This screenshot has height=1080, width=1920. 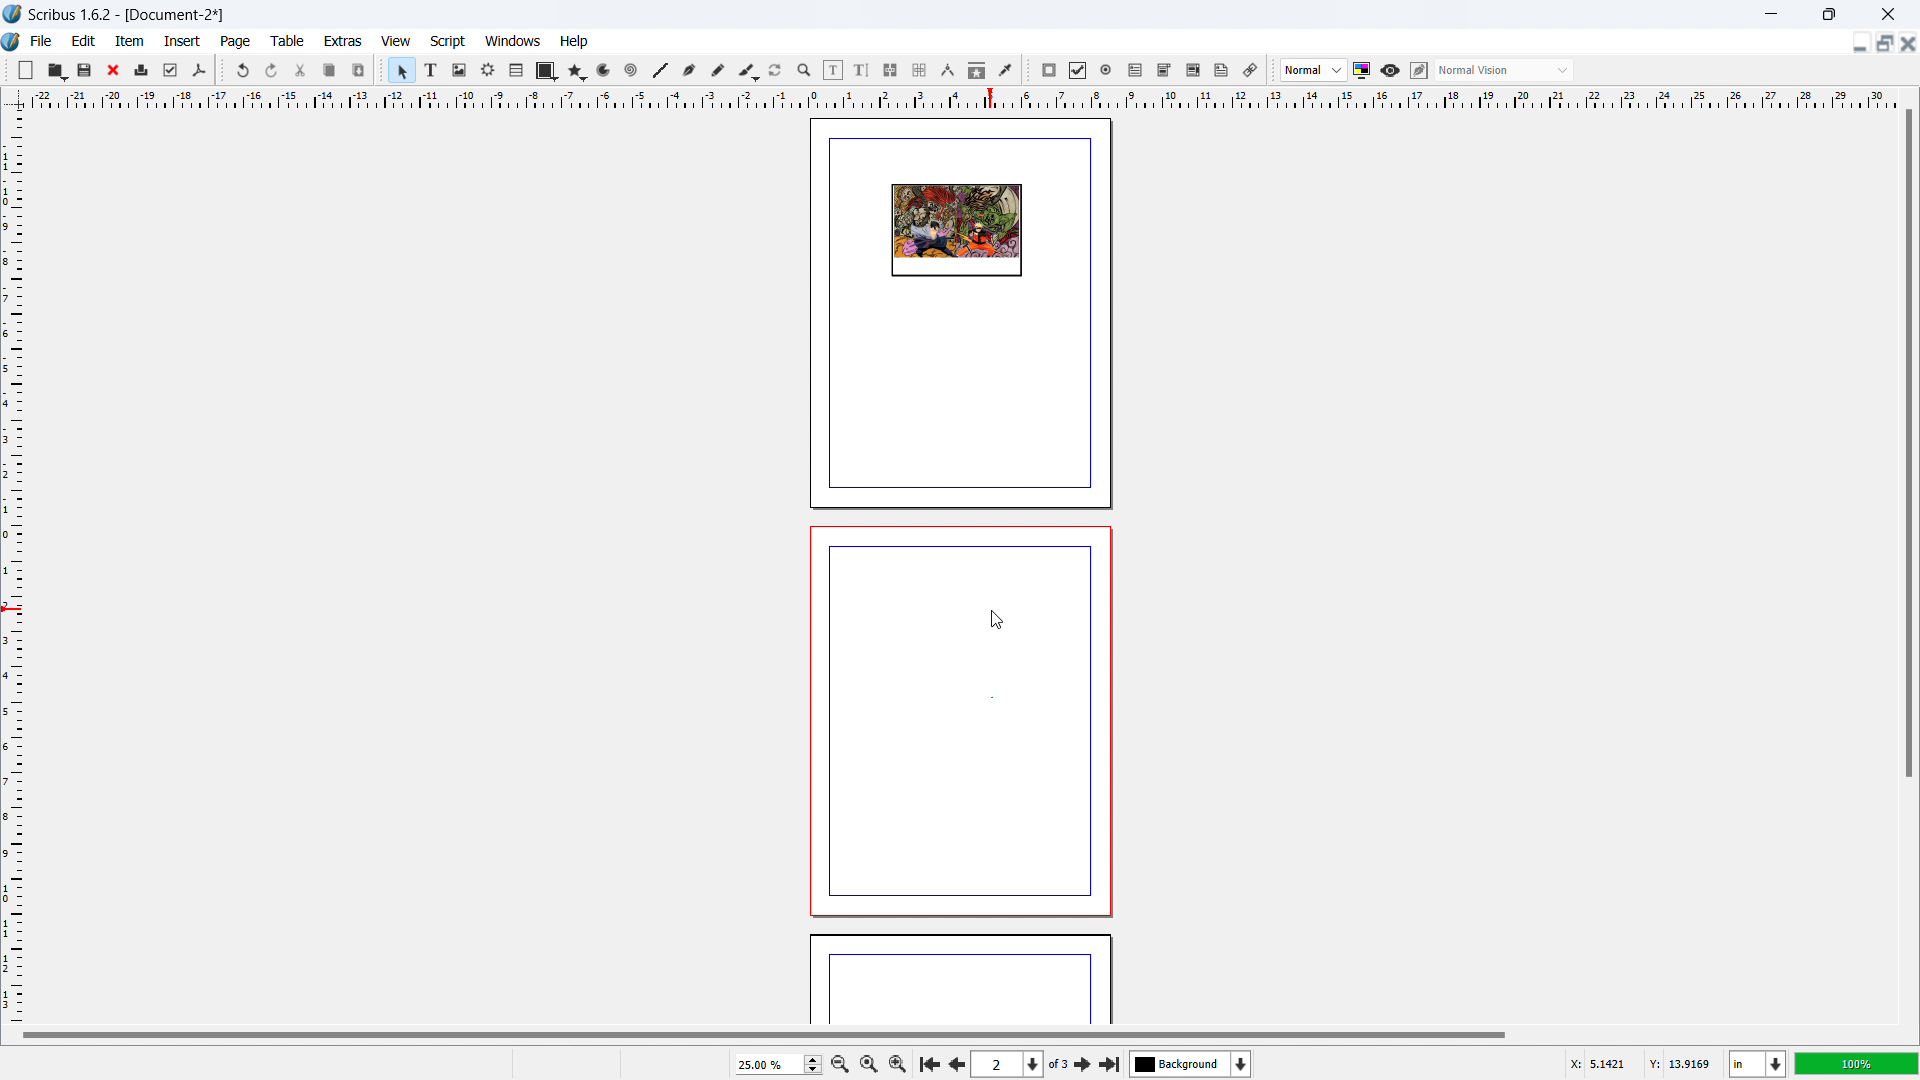 What do you see at coordinates (237, 42) in the screenshot?
I see `page` at bounding box center [237, 42].